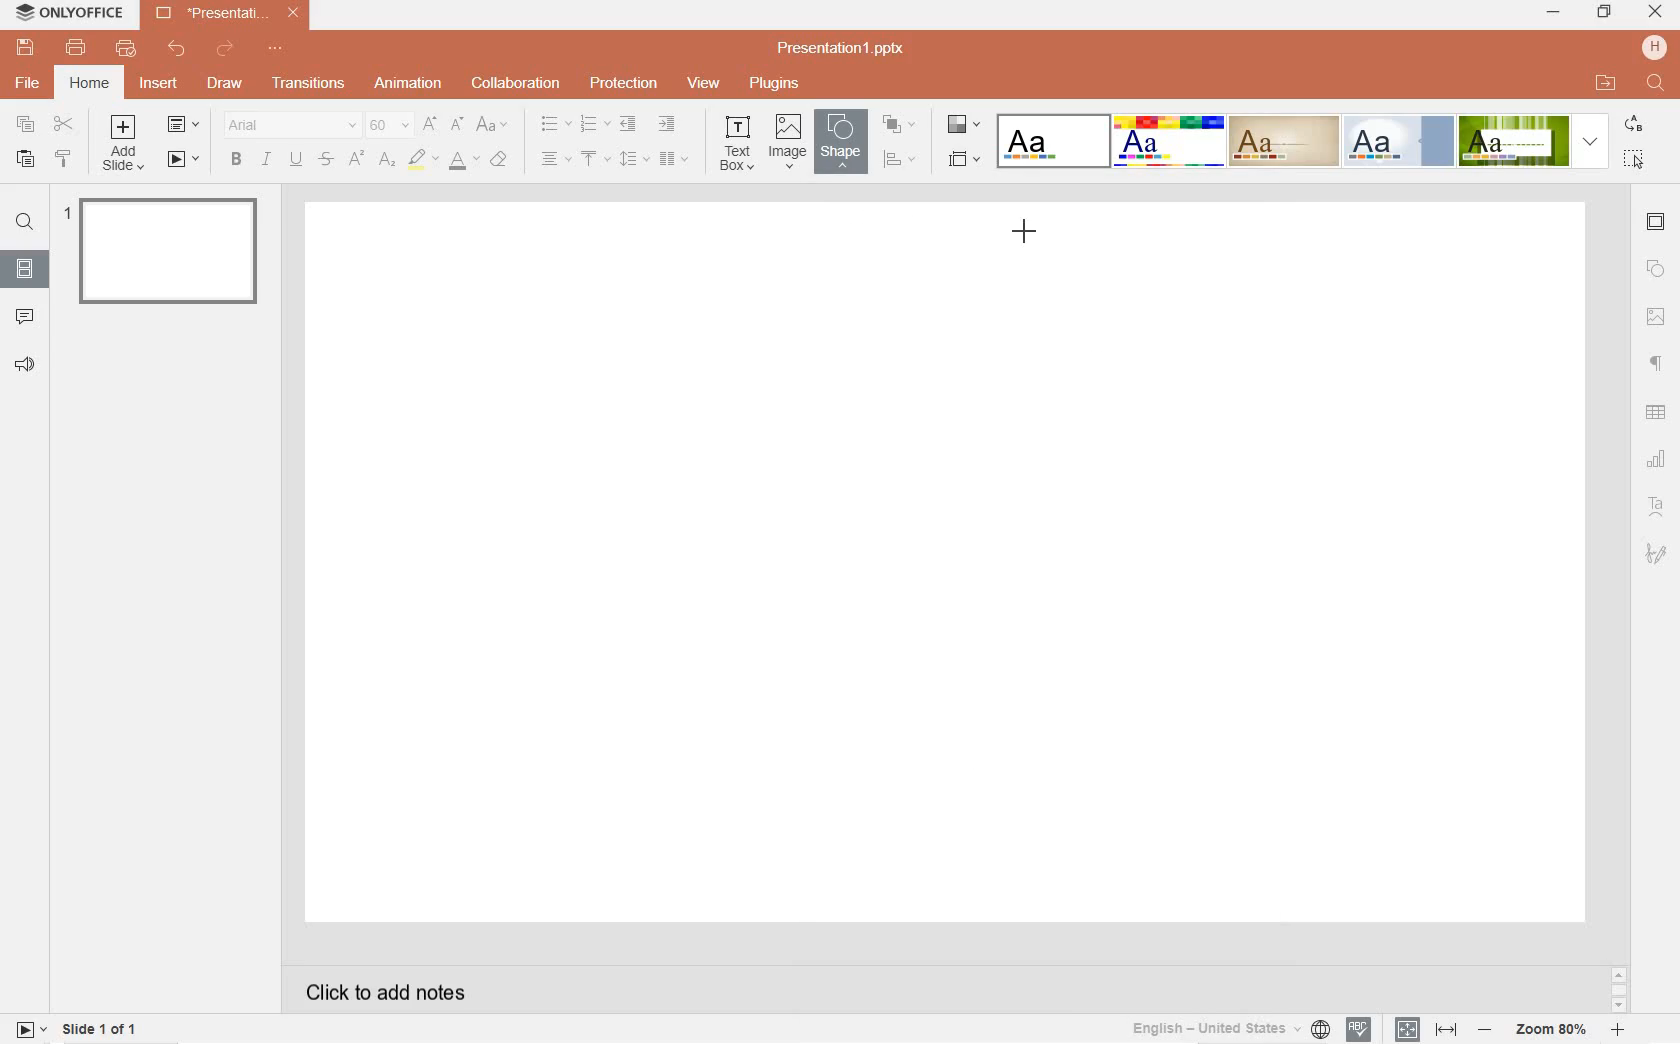  What do you see at coordinates (24, 225) in the screenshot?
I see `find` at bounding box center [24, 225].